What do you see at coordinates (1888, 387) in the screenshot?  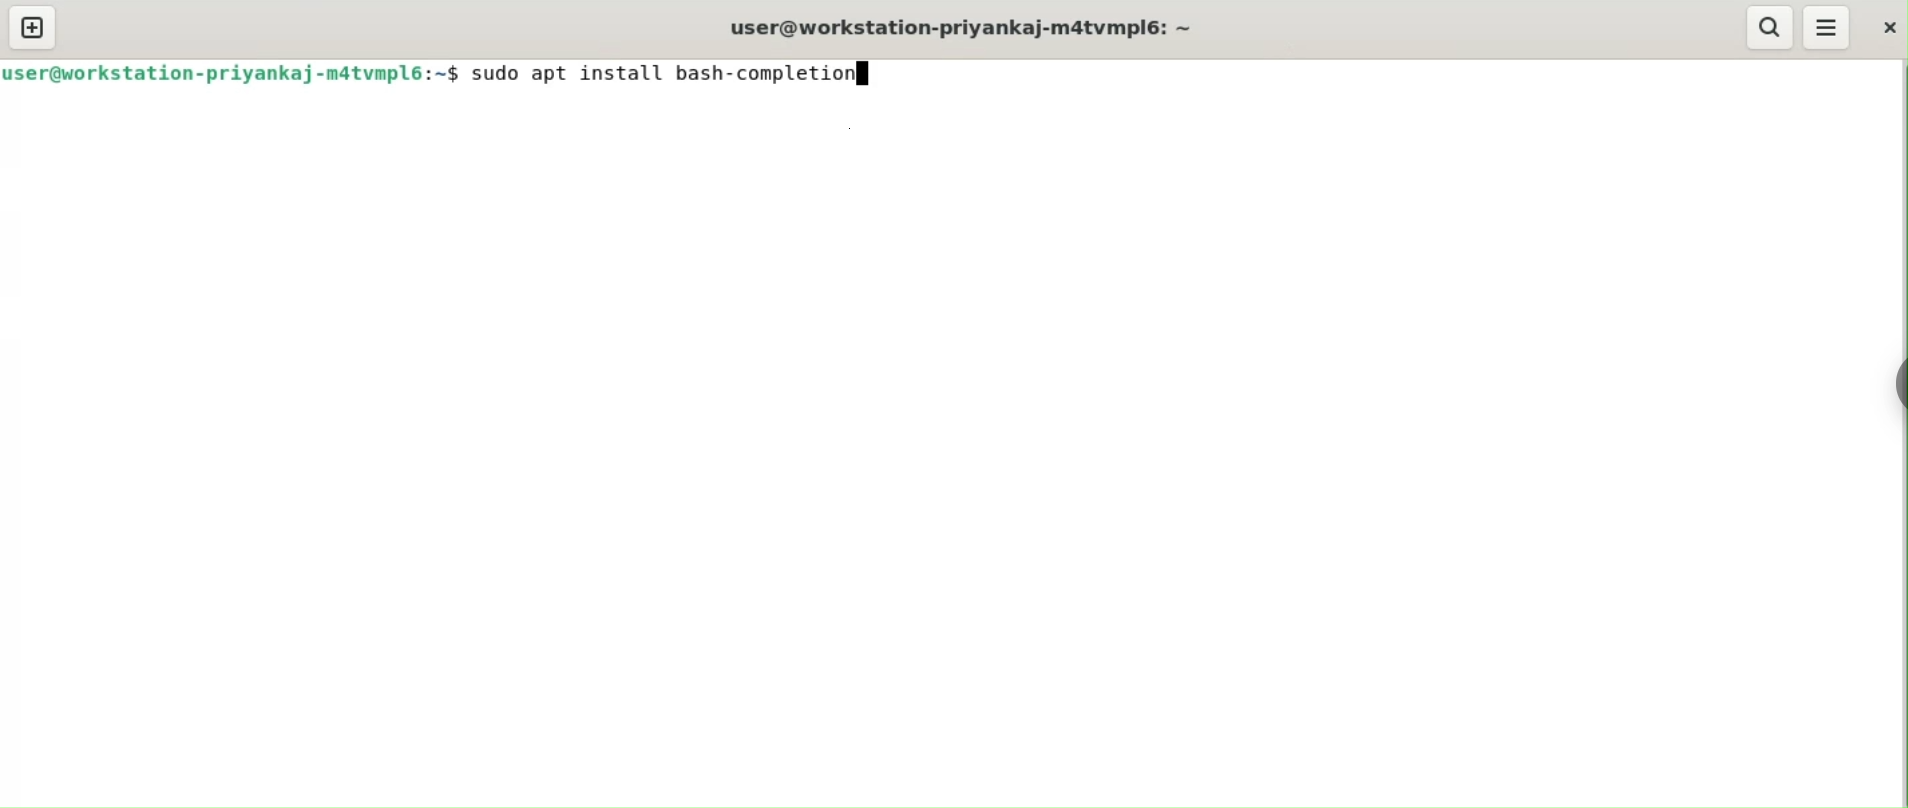 I see `chrome option` at bounding box center [1888, 387].